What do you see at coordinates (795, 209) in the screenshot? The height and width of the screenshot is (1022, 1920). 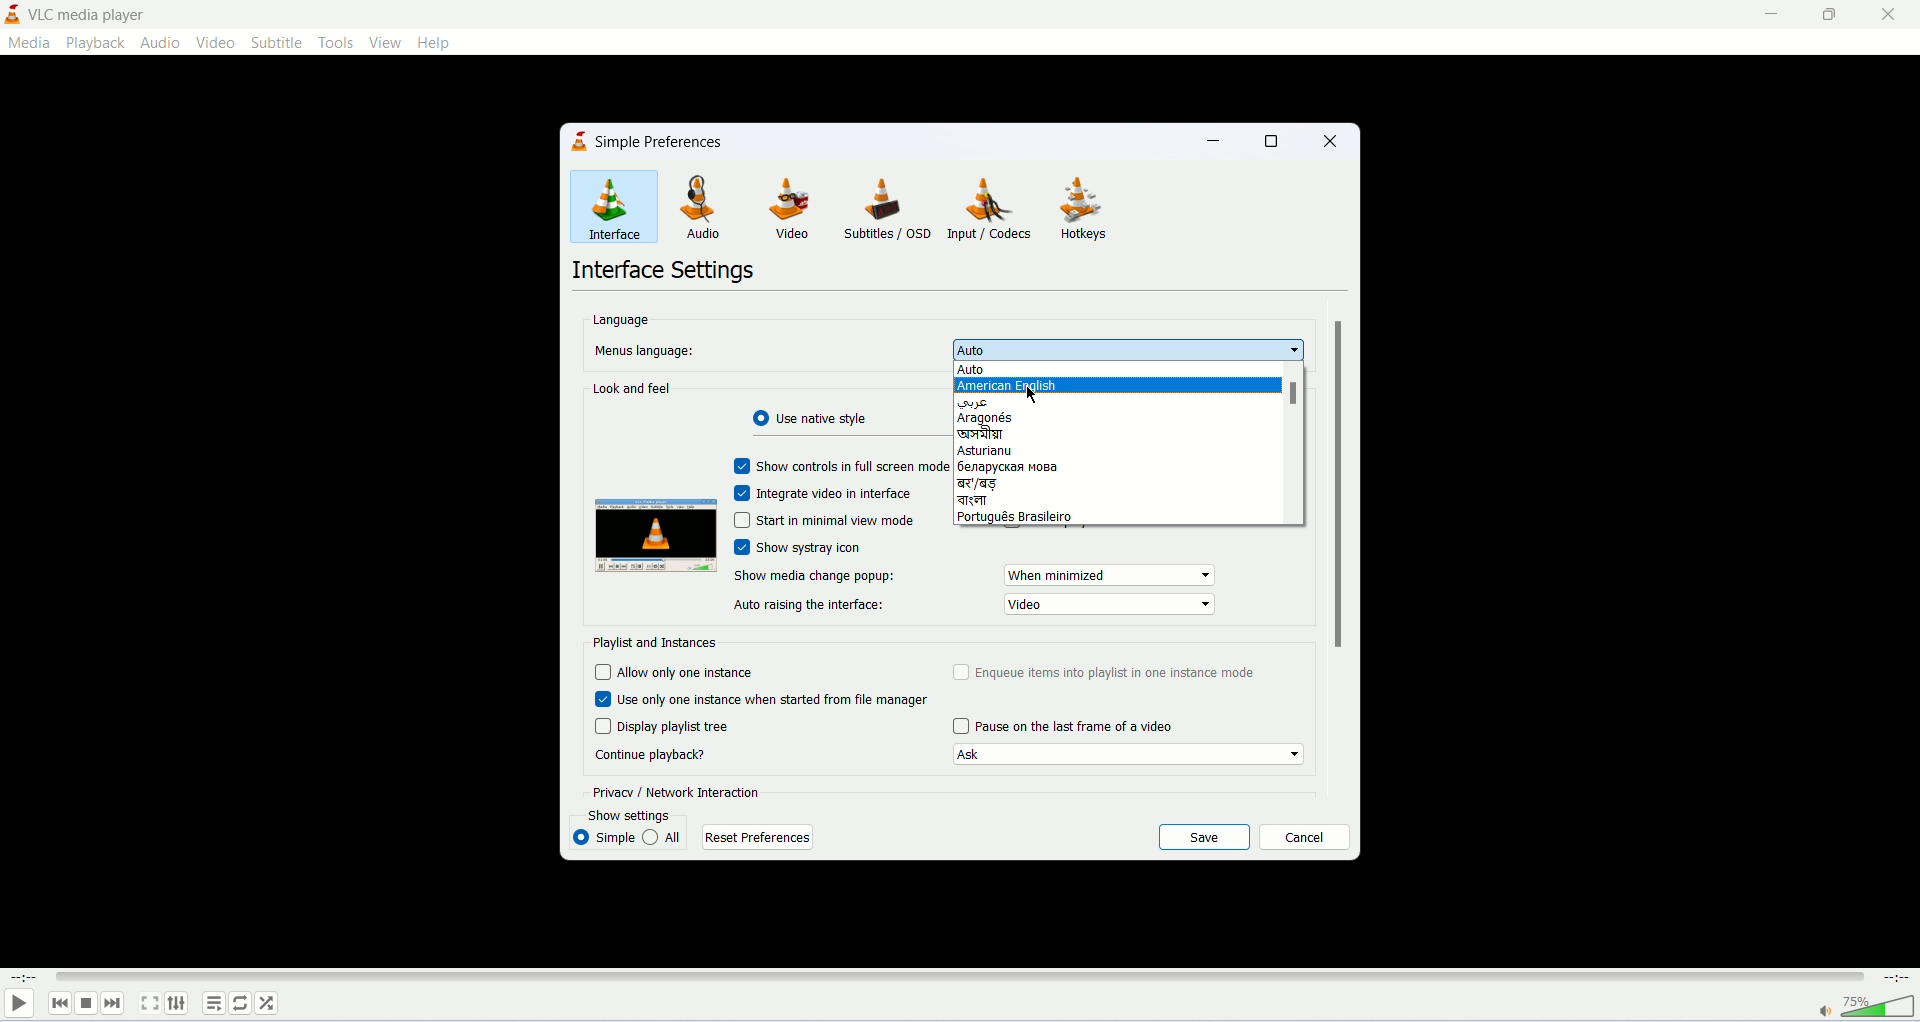 I see `video` at bounding box center [795, 209].